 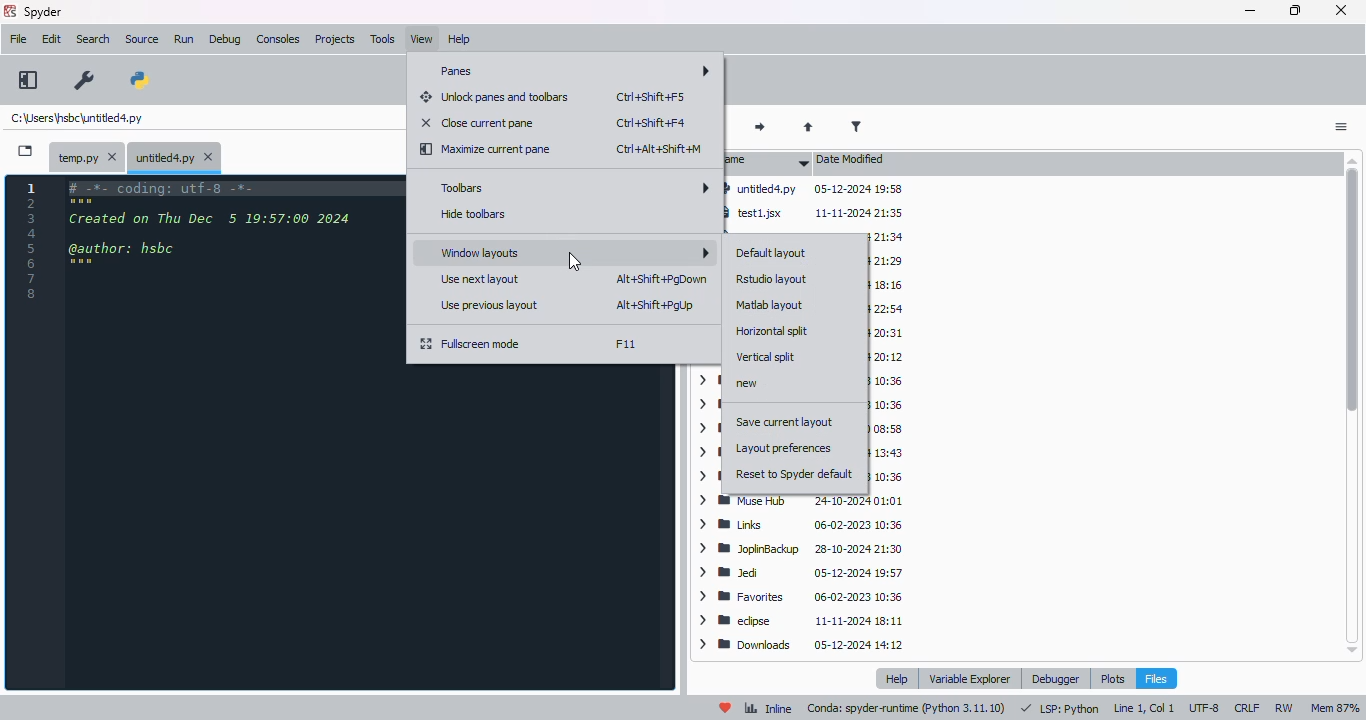 What do you see at coordinates (1144, 708) in the screenshot?
I see `line 1, col 1` at bounding box center [1144, 708].